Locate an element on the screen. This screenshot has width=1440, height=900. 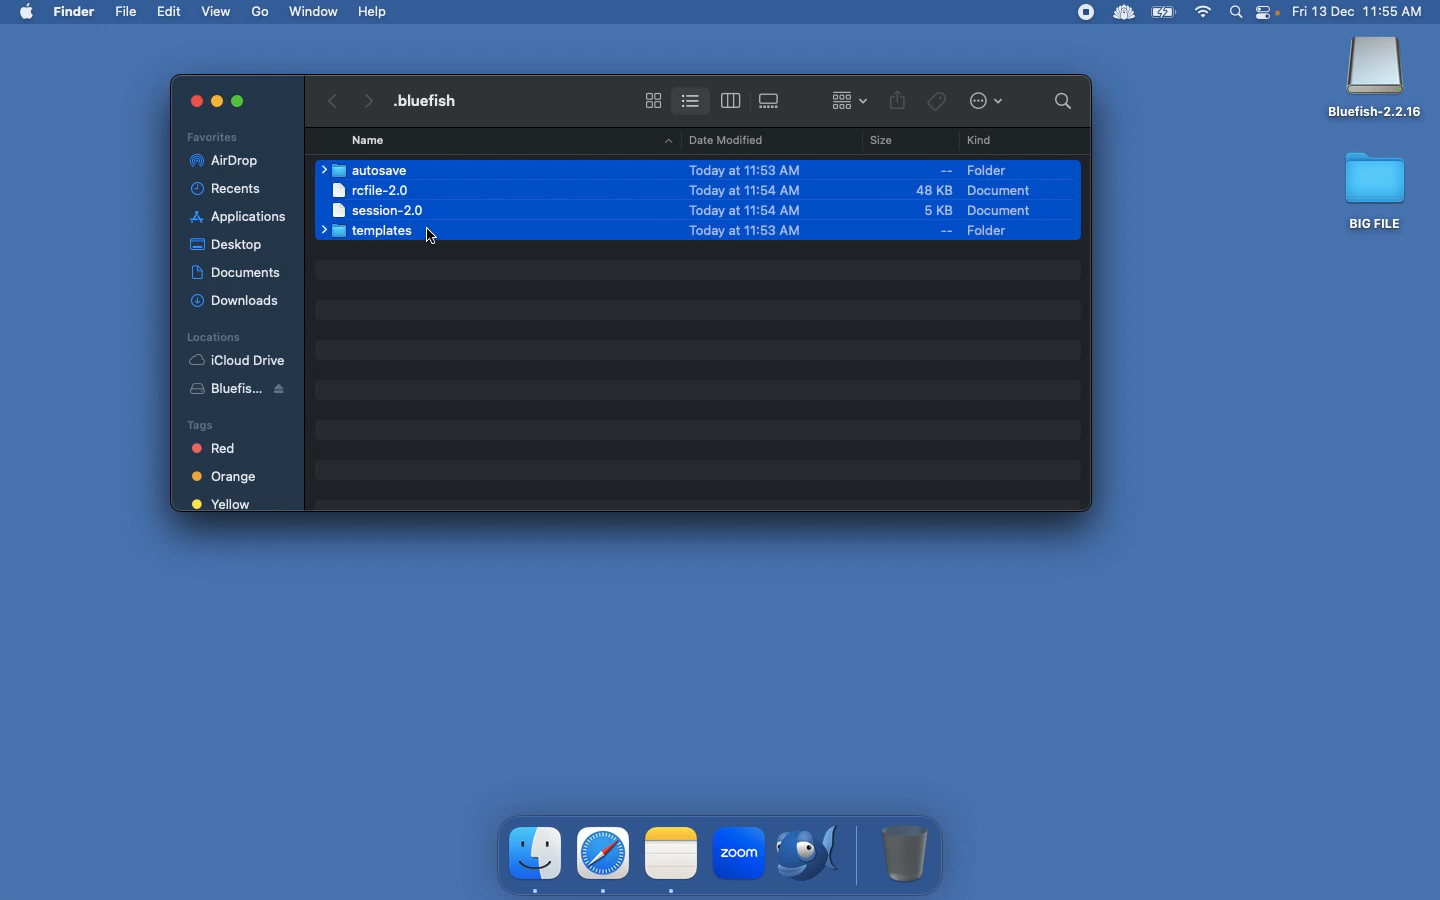
Favorites is located at coordinates (215, 136).